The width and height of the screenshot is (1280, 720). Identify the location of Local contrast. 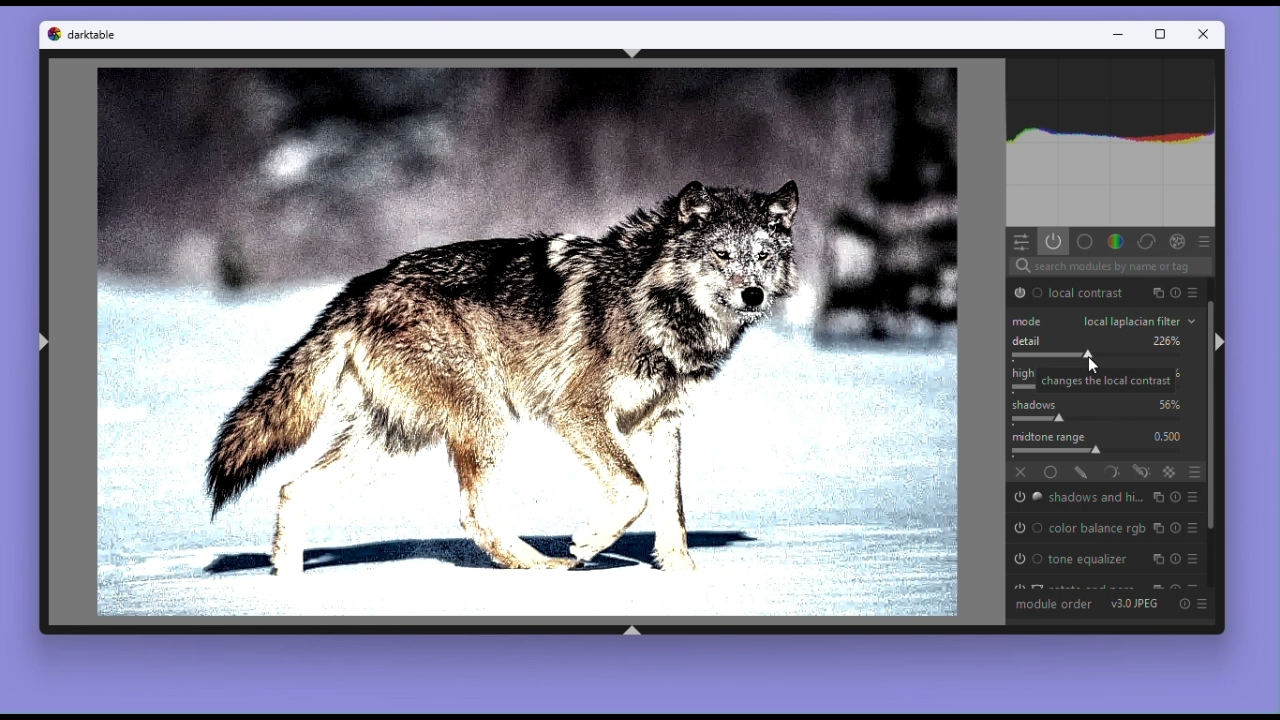
(1089, 292).